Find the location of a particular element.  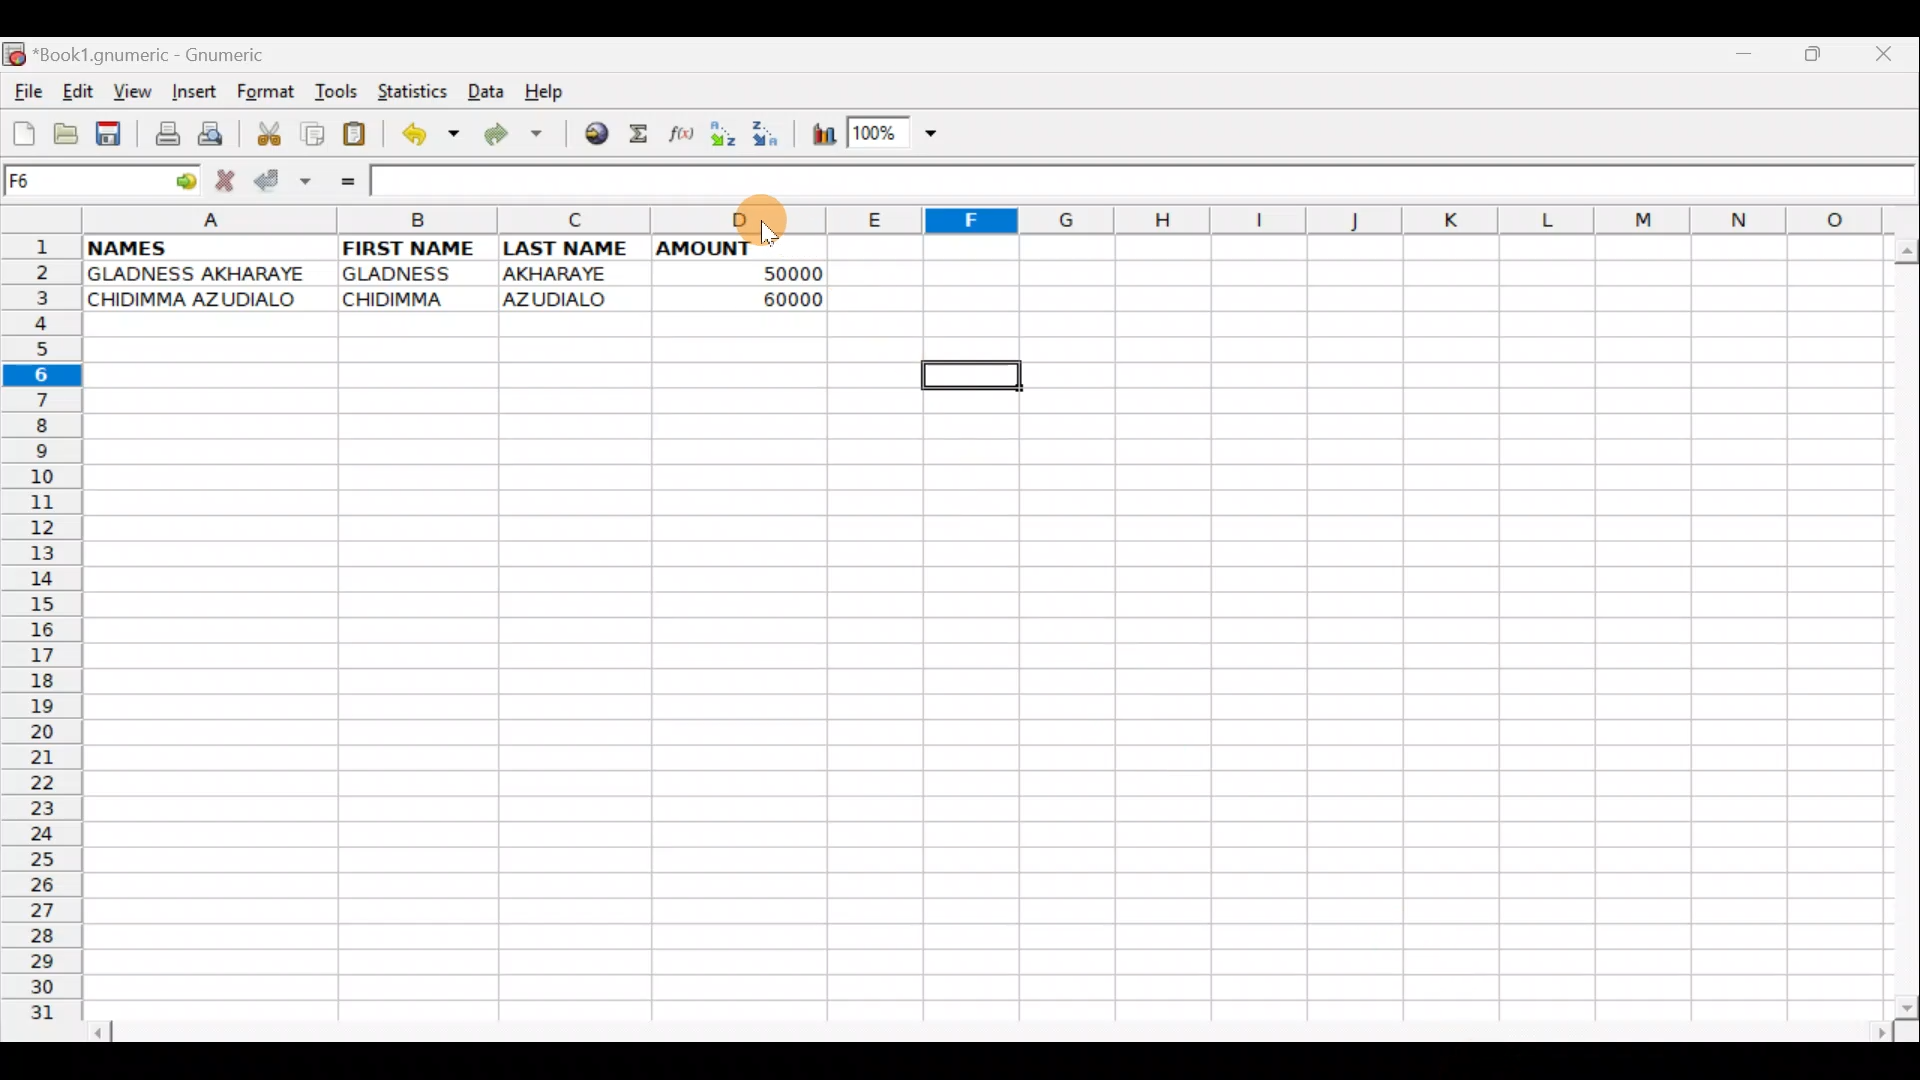

AKHARAYE is located at coordinates (558, 273).